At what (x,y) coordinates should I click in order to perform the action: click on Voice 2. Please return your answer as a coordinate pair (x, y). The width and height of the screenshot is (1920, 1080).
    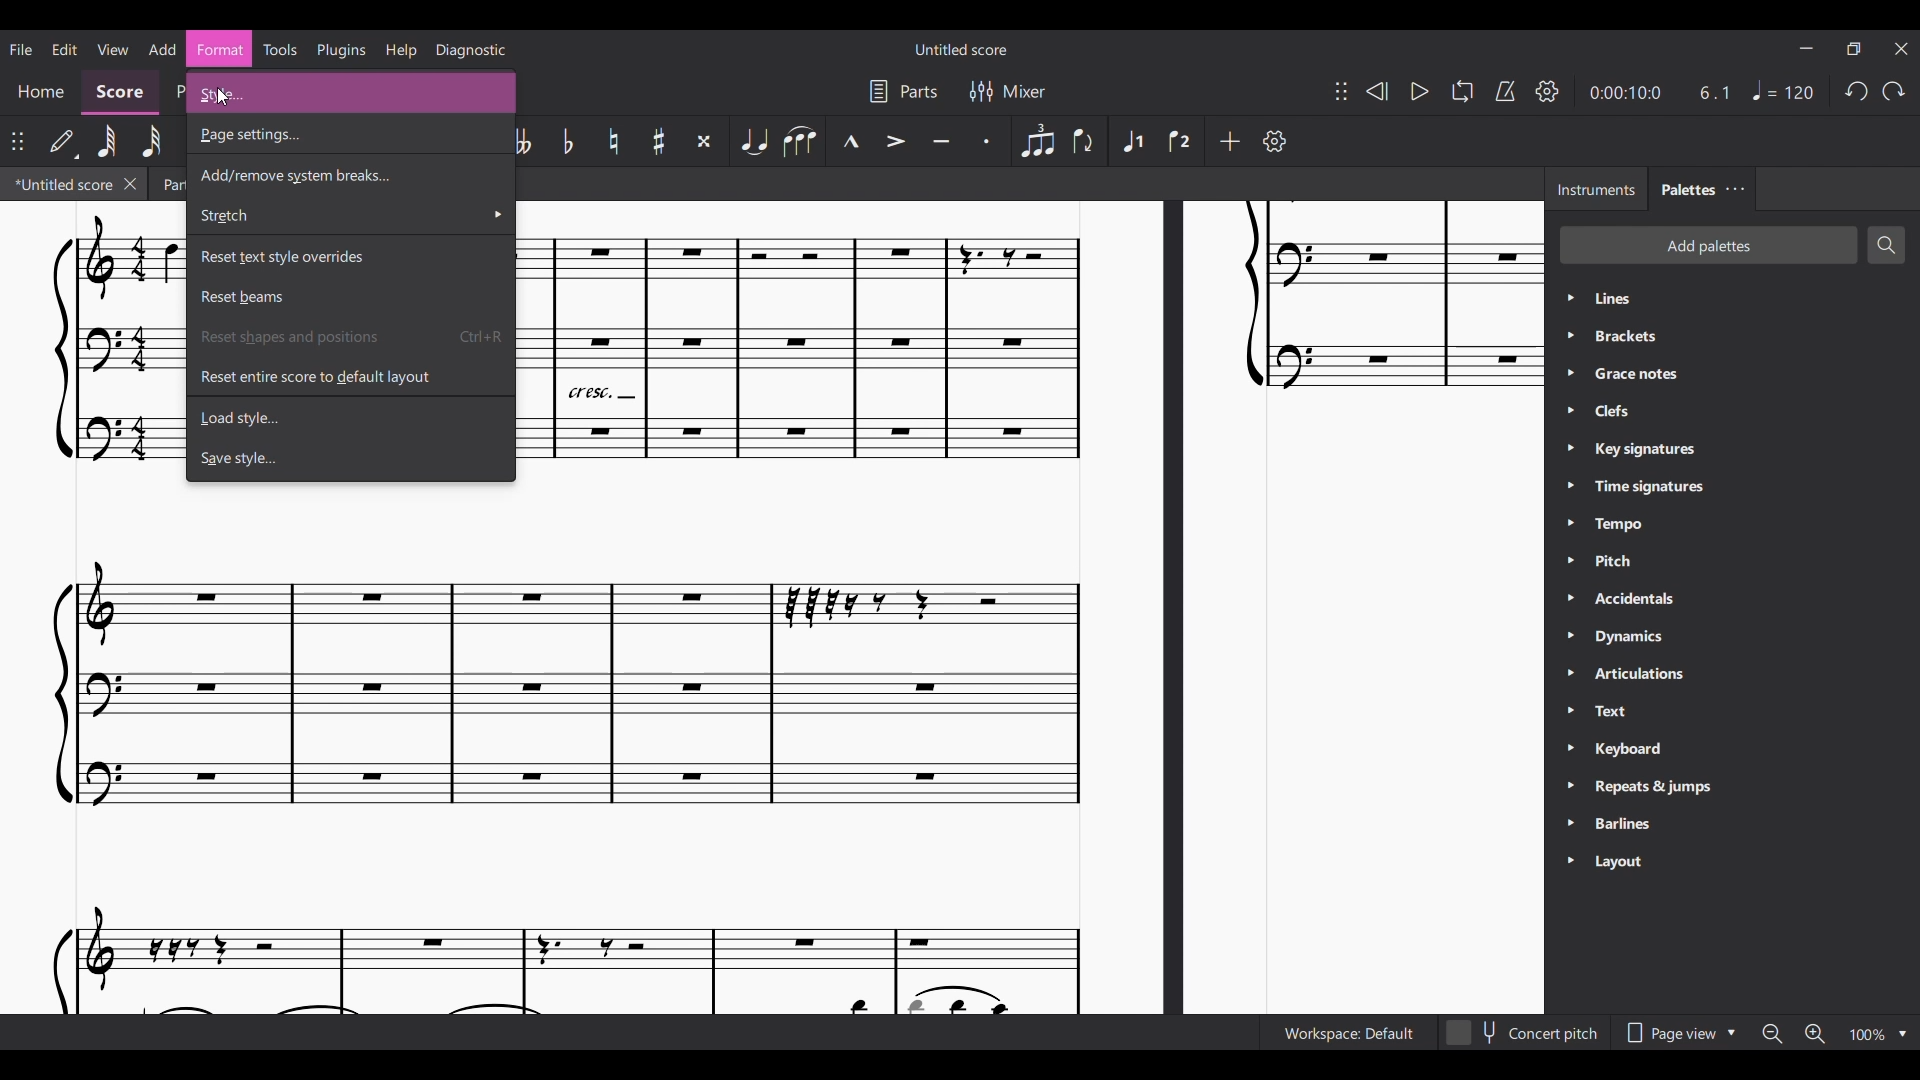
    Looking at the image, I should click on (1181, 140).